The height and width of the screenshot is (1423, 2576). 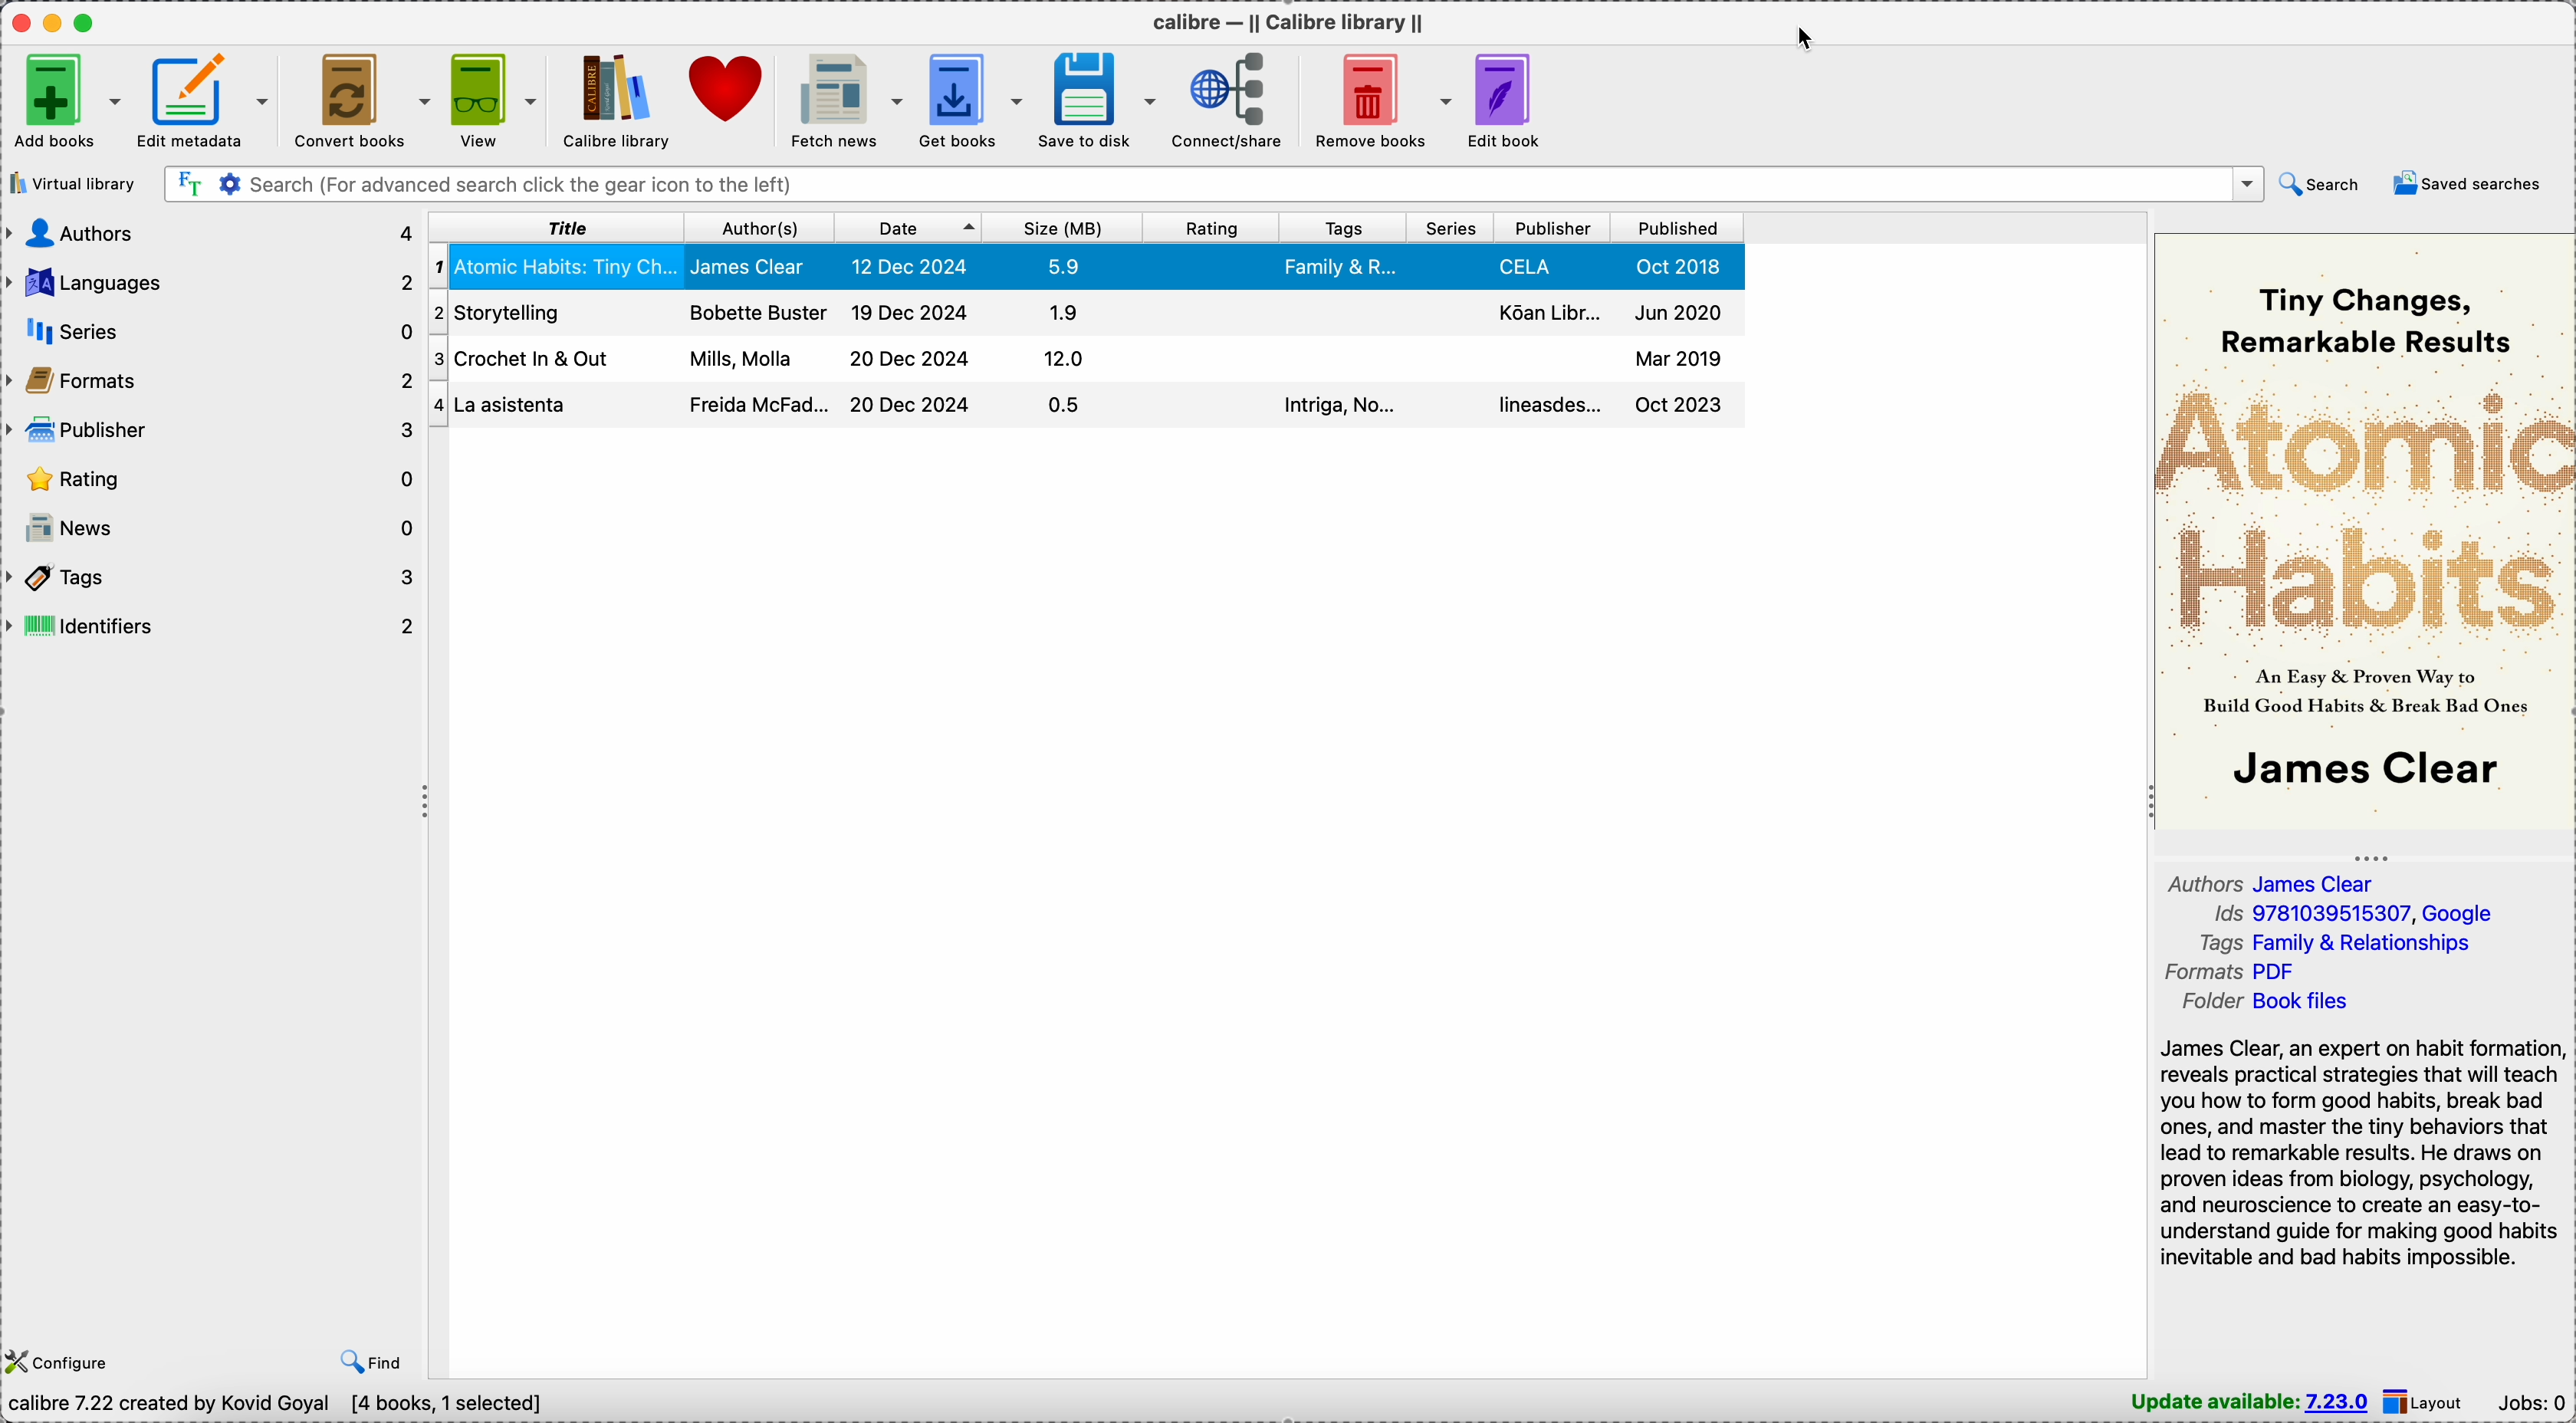 I want to click on connect/share, so click(x=1235, y=101).